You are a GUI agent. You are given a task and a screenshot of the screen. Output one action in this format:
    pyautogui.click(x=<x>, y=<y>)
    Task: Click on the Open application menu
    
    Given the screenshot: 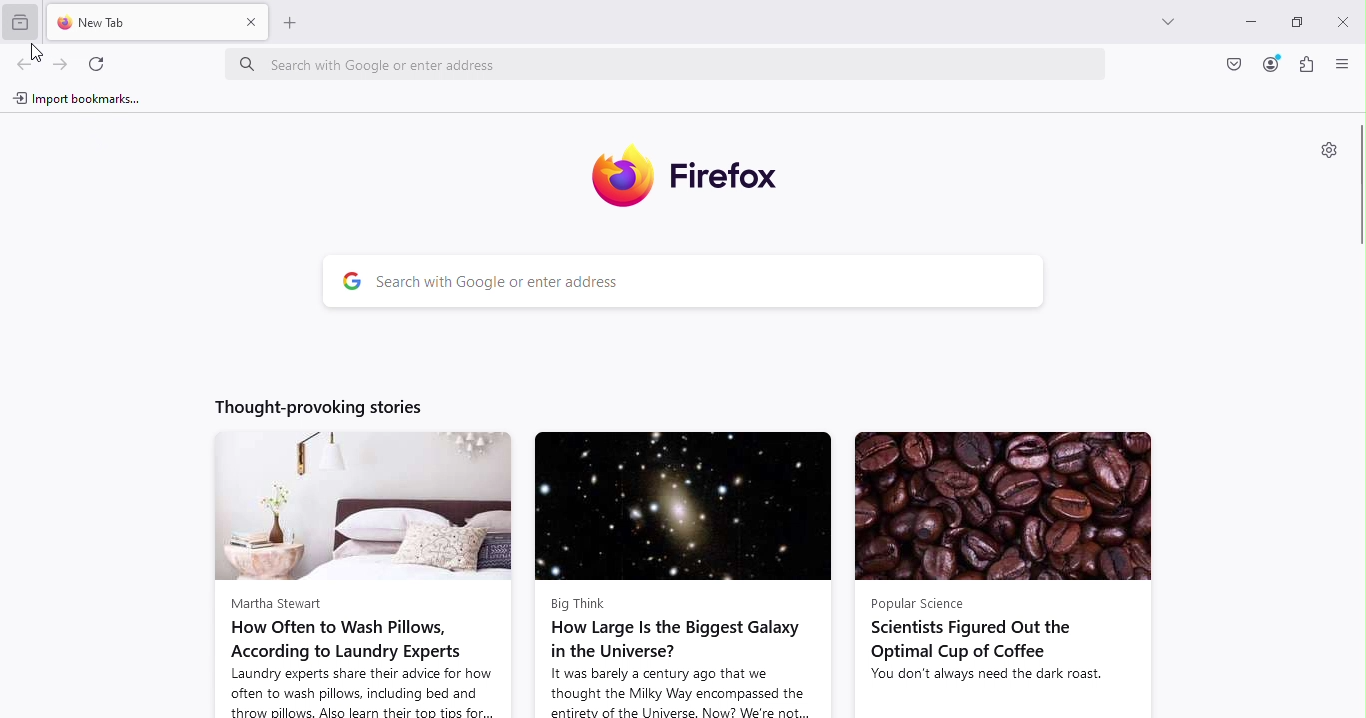 What is the action you would take?
    pyautogui.click(x=1341, y=64)
    